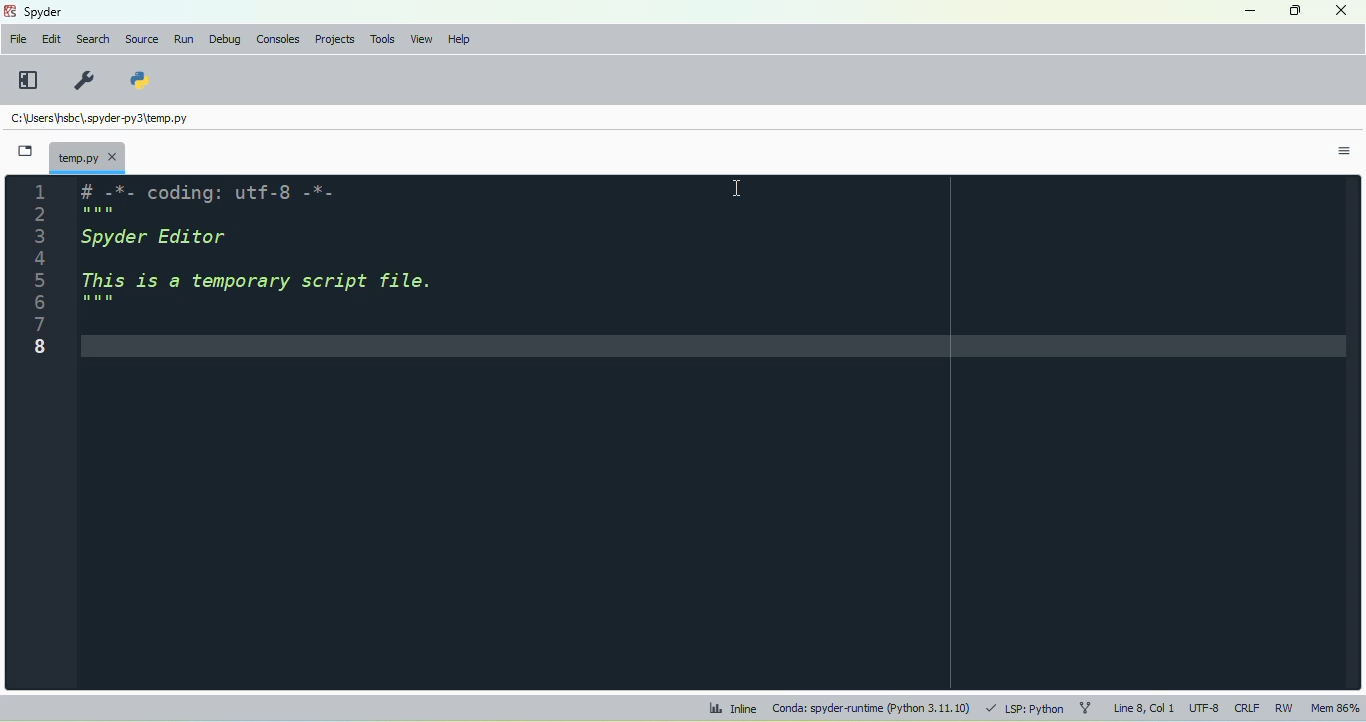  Describe the element at coordinates (335, 40) in the screenshot. I see `projects` at that location.